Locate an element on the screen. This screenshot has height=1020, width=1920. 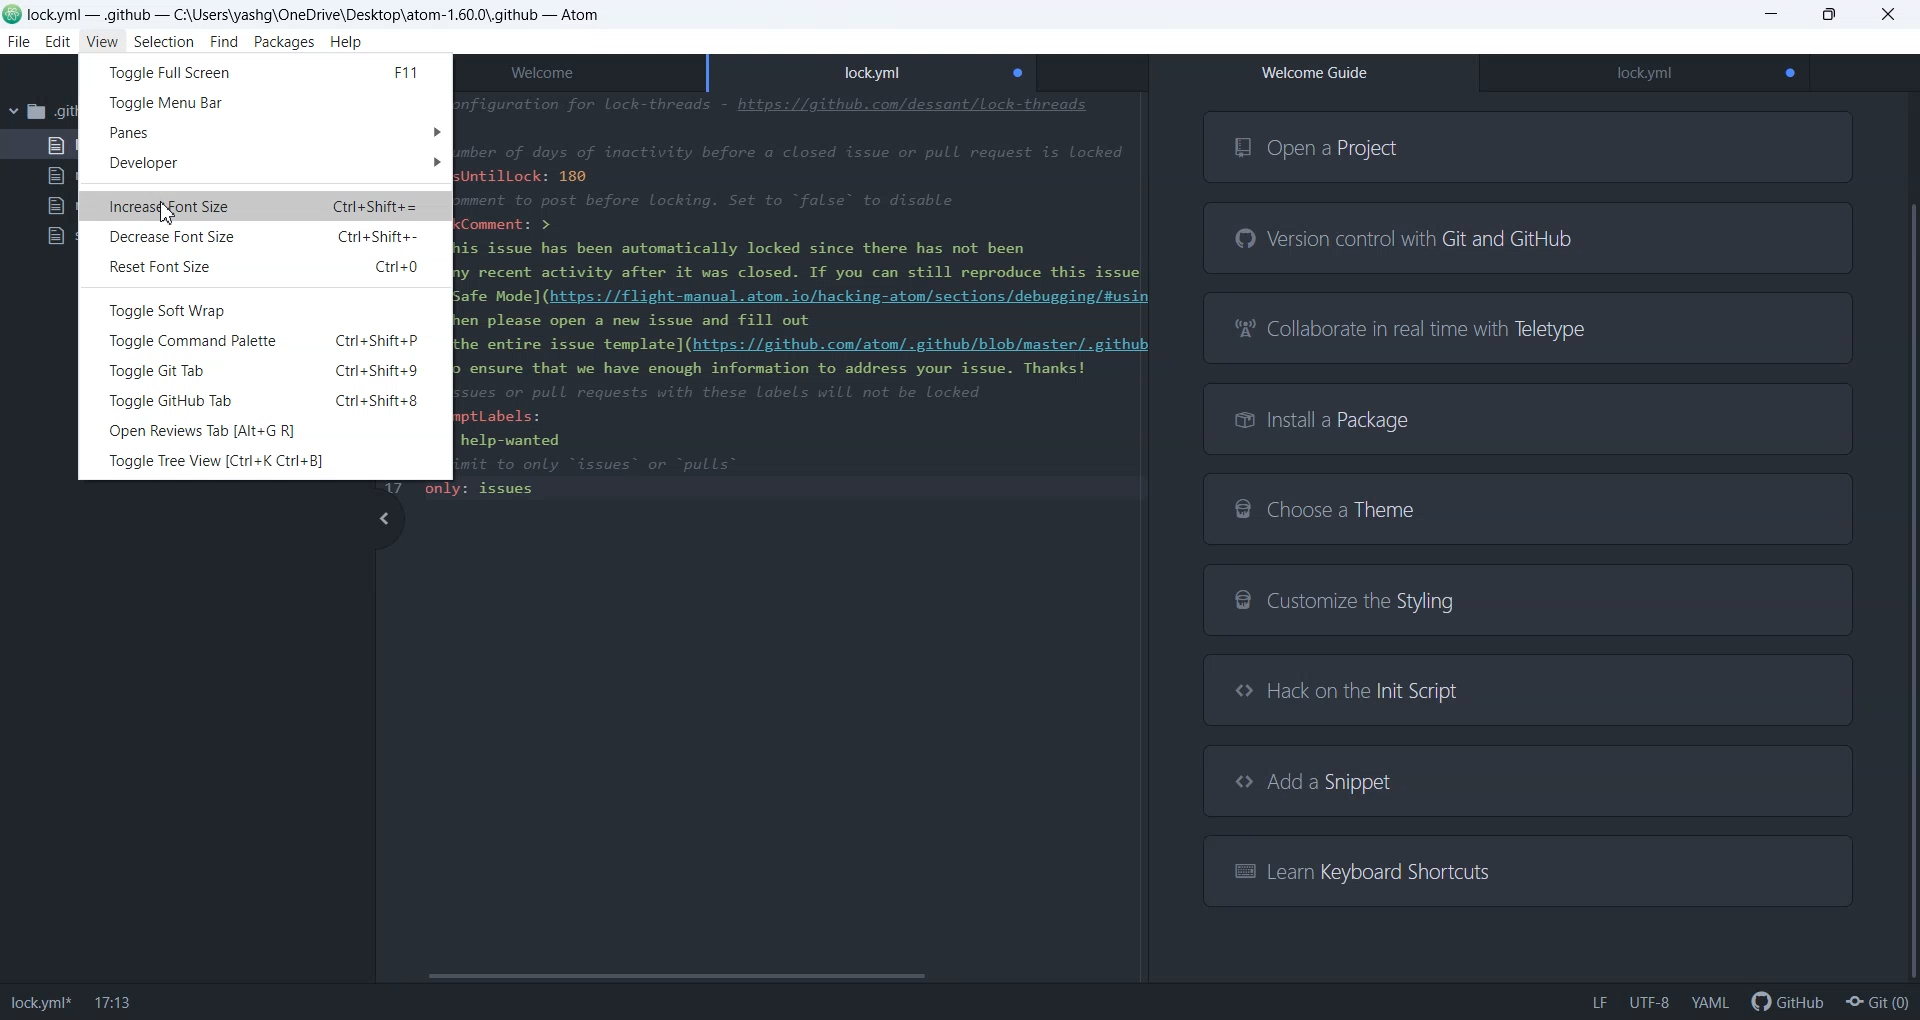
Create repository is located at coordinates (1878, 1002).